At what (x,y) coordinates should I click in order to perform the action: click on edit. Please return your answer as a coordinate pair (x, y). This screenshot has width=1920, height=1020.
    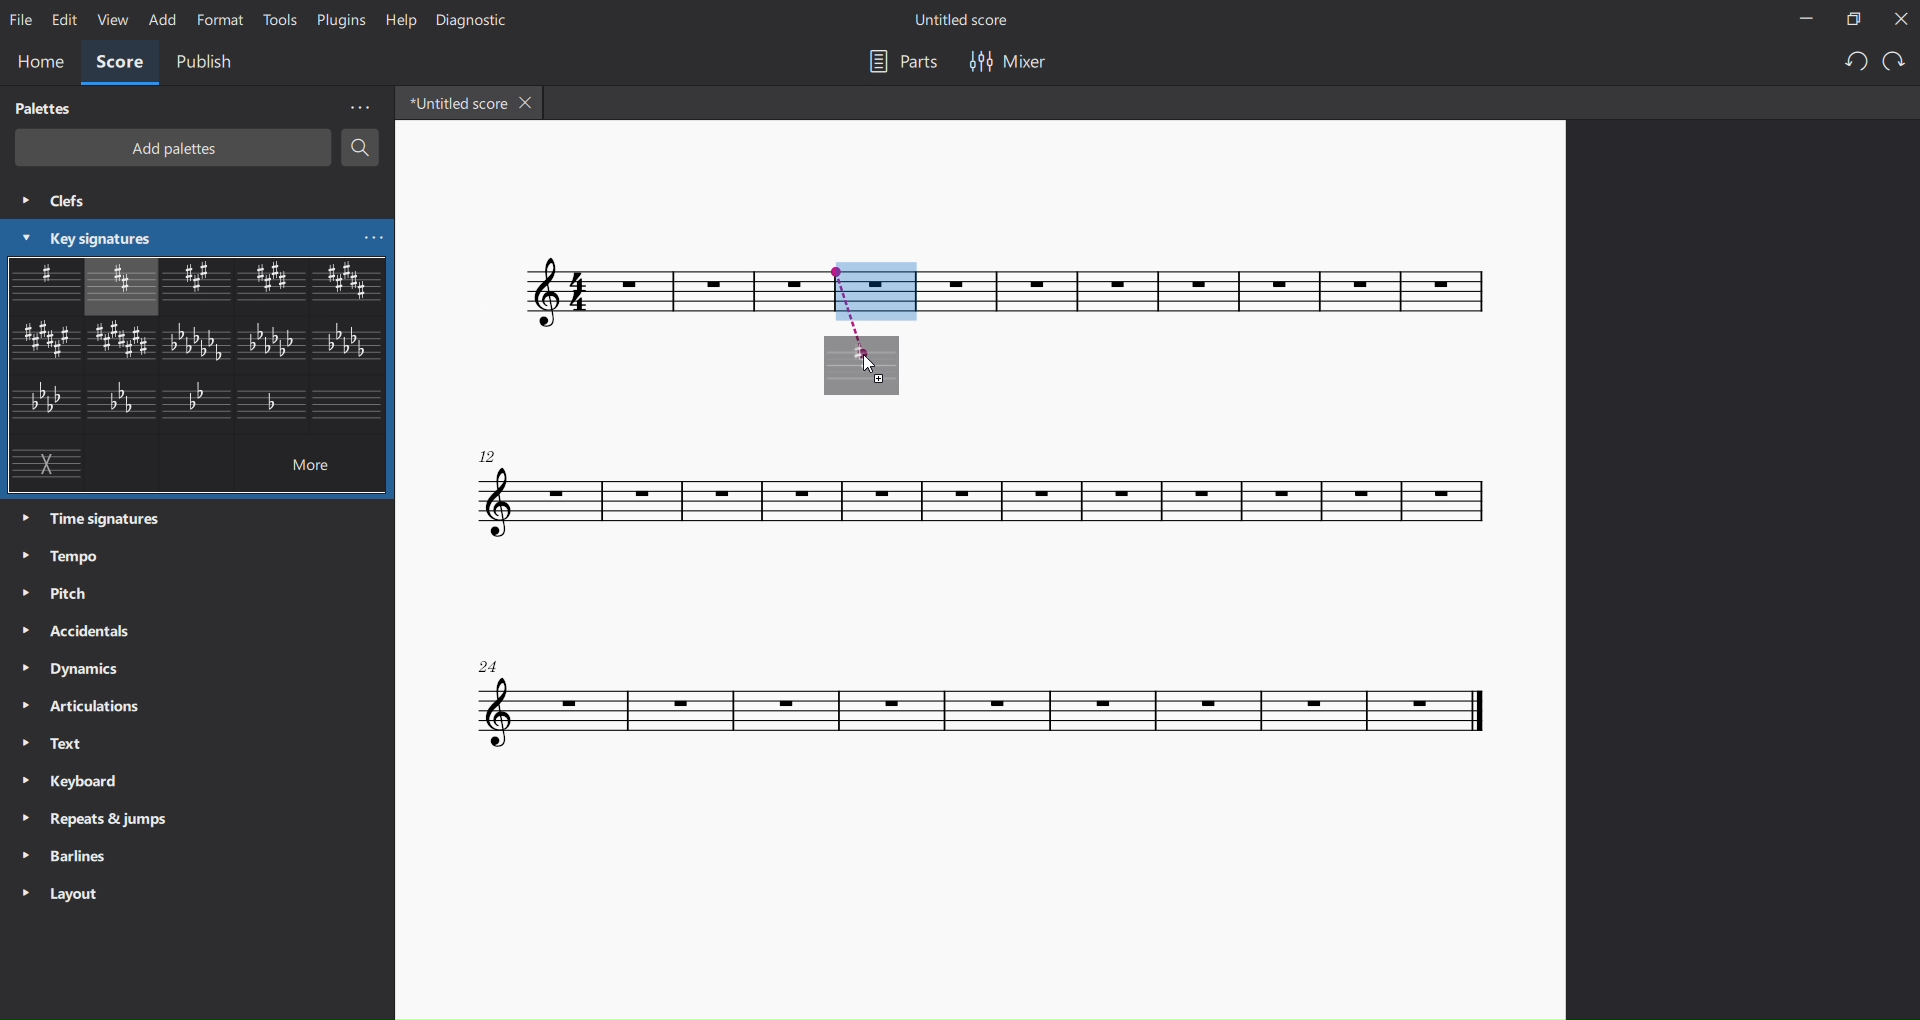
    Looking at the image, I should click on (62, 18).